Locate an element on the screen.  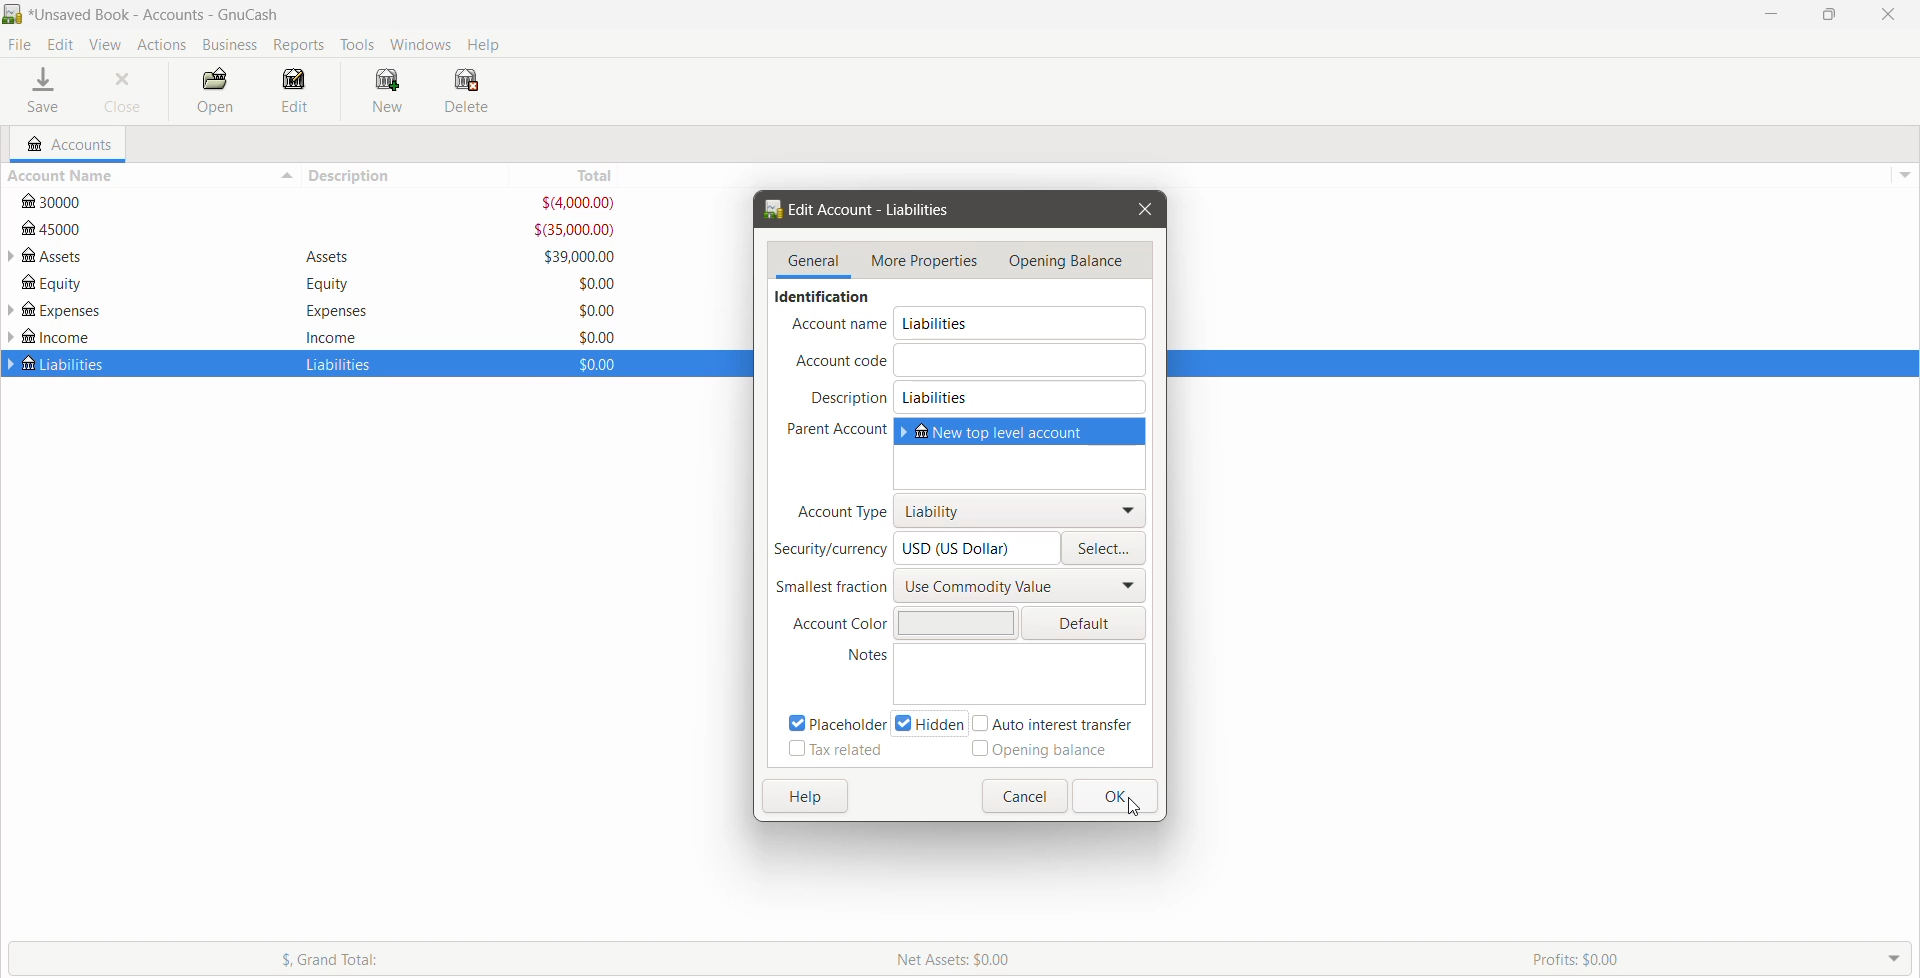
expand subaccounts is located at coordinates (12, 257).